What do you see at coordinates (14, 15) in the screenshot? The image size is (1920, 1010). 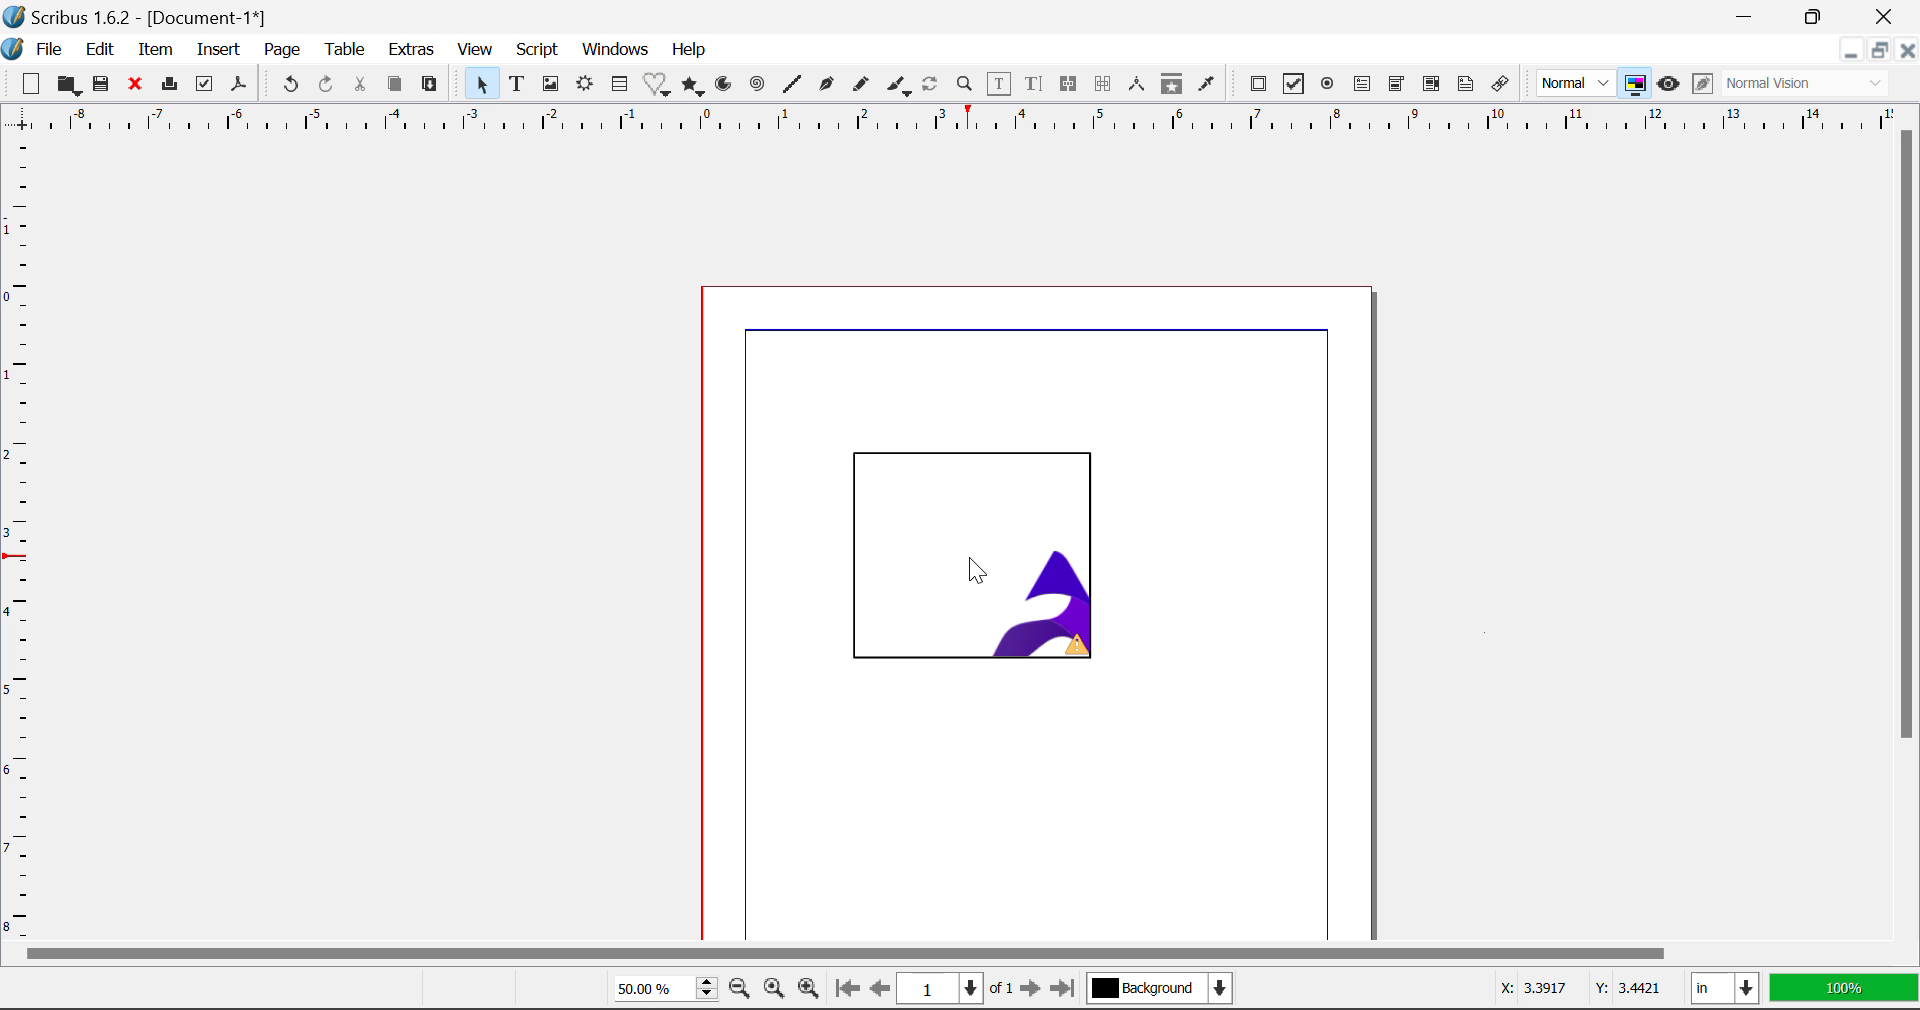 I see `icon` at bounding box center [14, 15].